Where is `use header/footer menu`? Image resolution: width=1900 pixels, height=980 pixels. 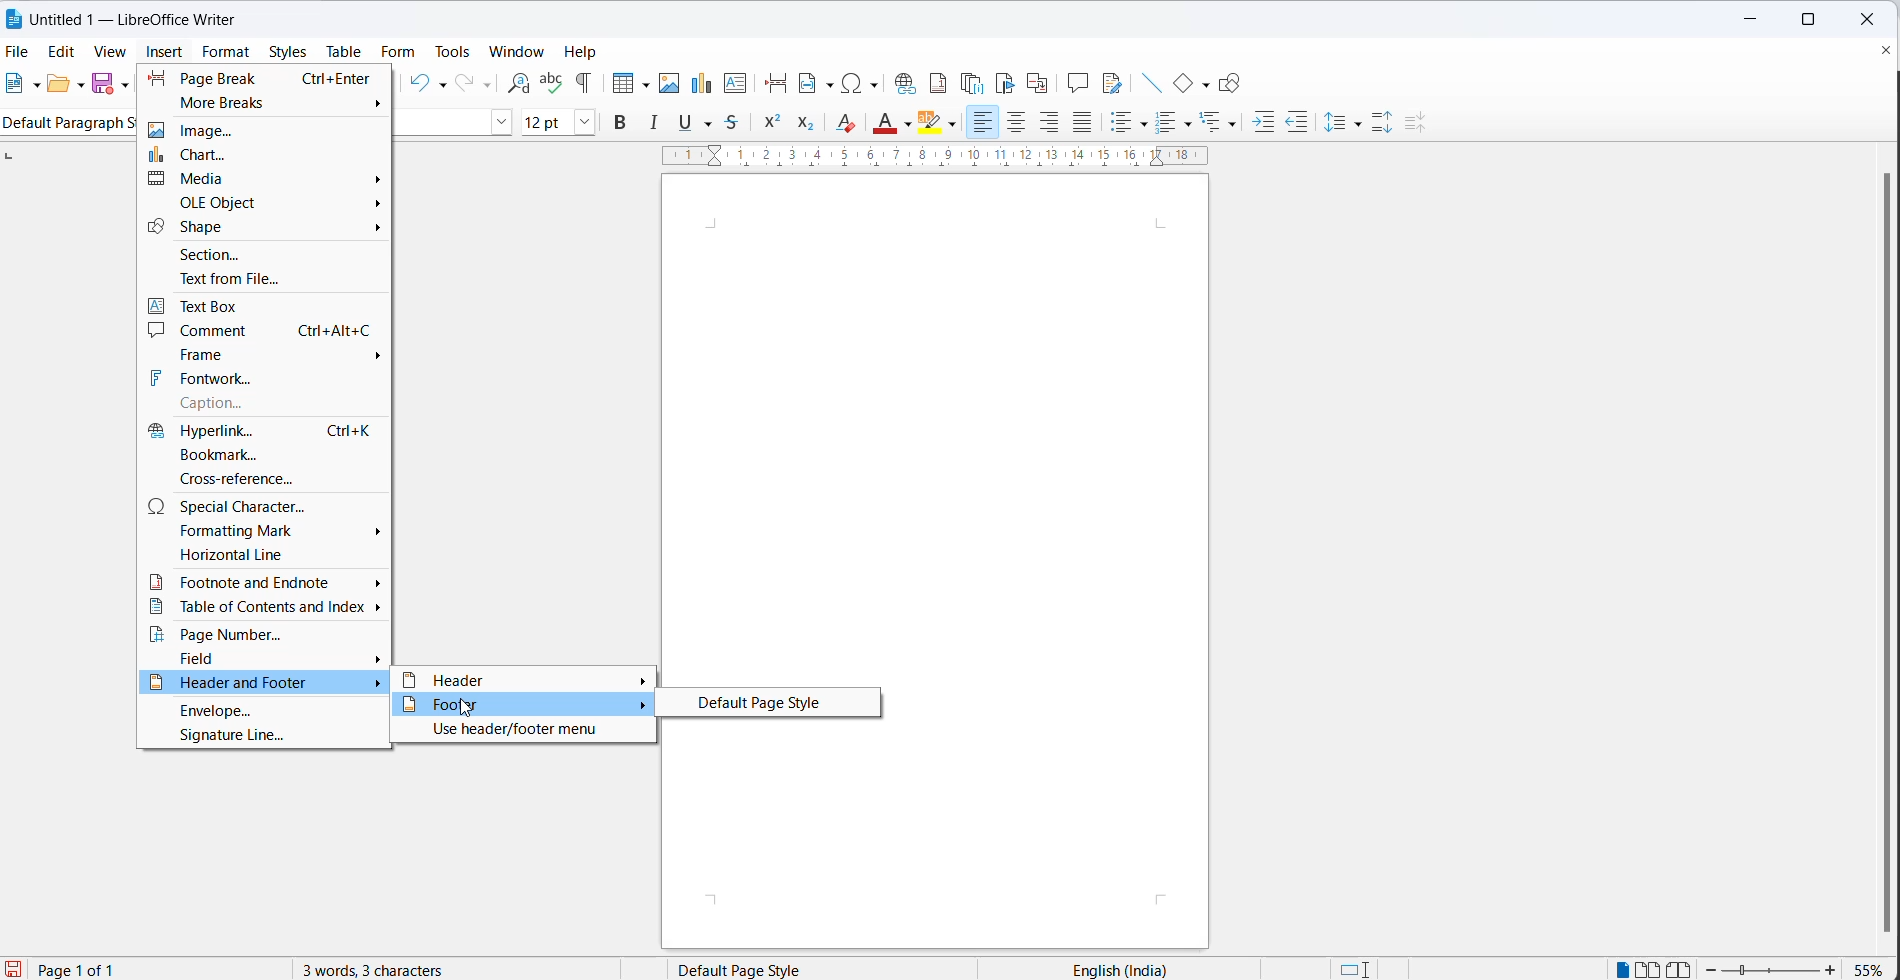
use header/footer menu is located at coordinates (527, 733).